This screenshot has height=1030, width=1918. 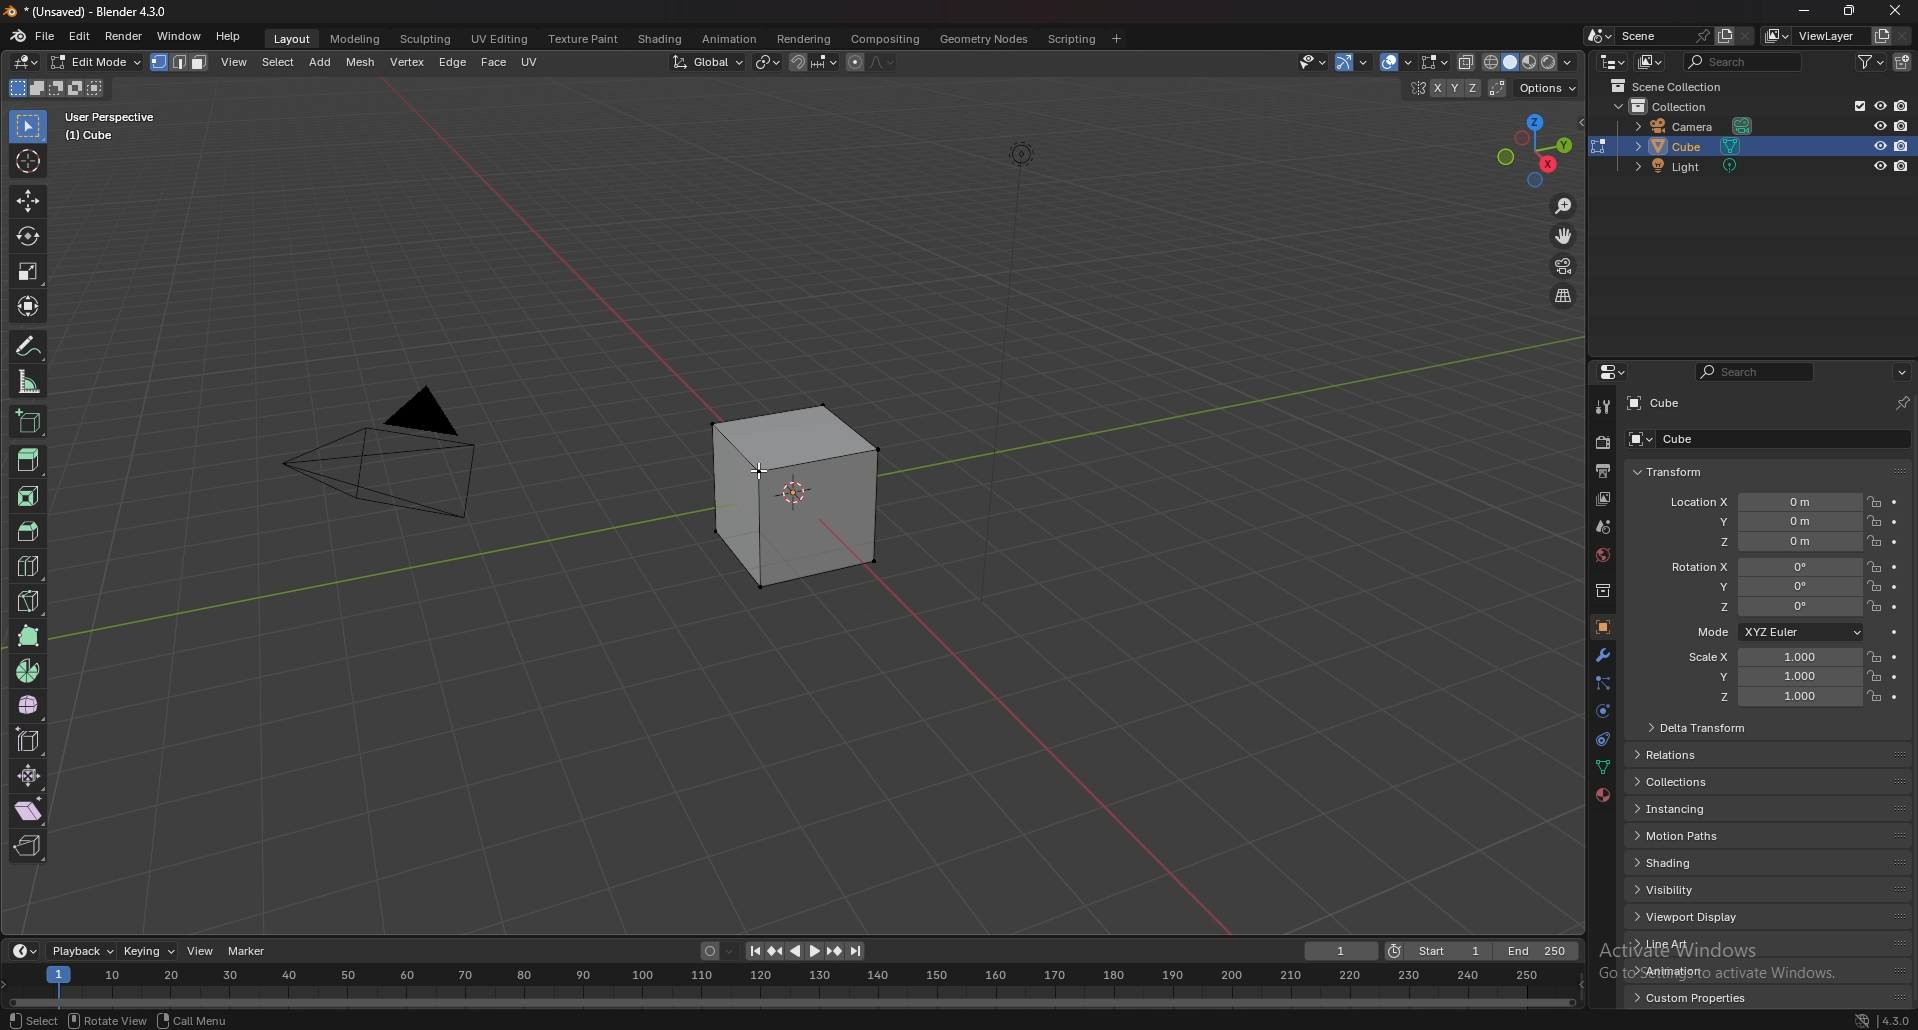 What do you see at coordinates (1498, 88) in the screenshot?
I see `auto merge vertices` at bounding box center [1498, 88].